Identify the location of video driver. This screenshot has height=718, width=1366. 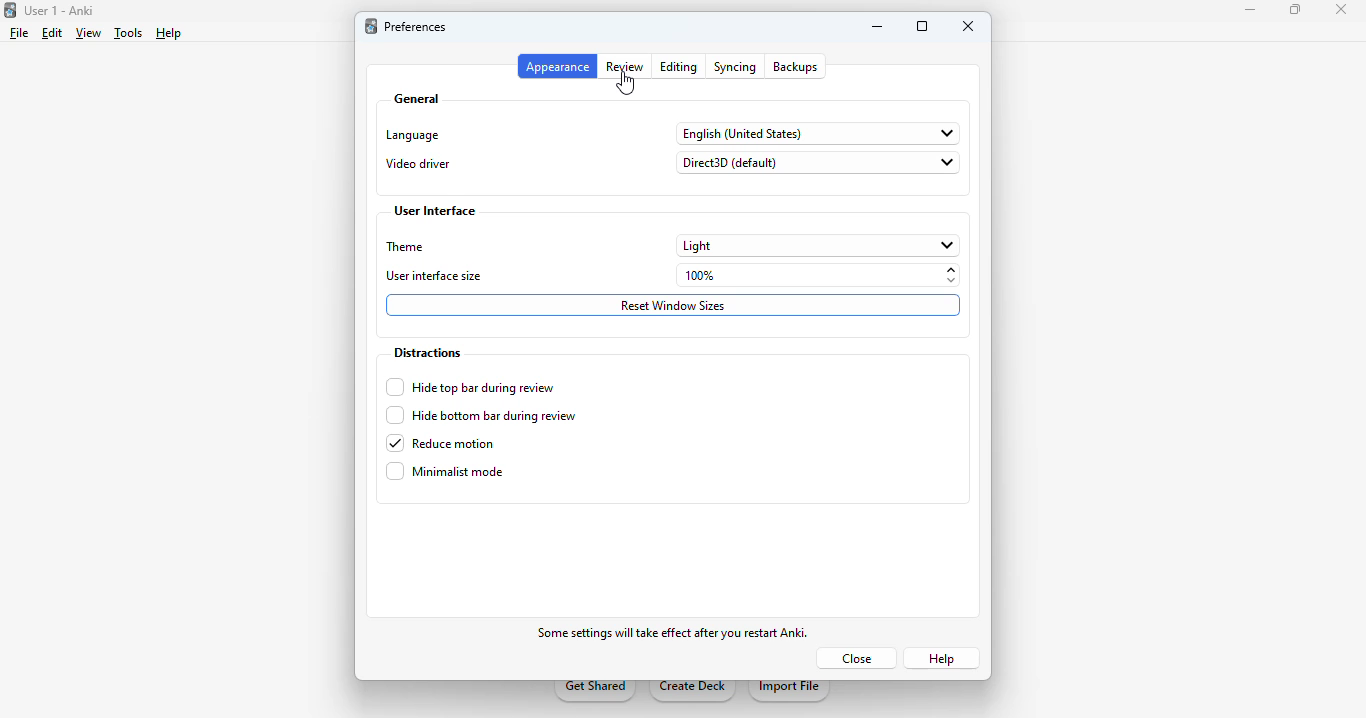
(418, 164).